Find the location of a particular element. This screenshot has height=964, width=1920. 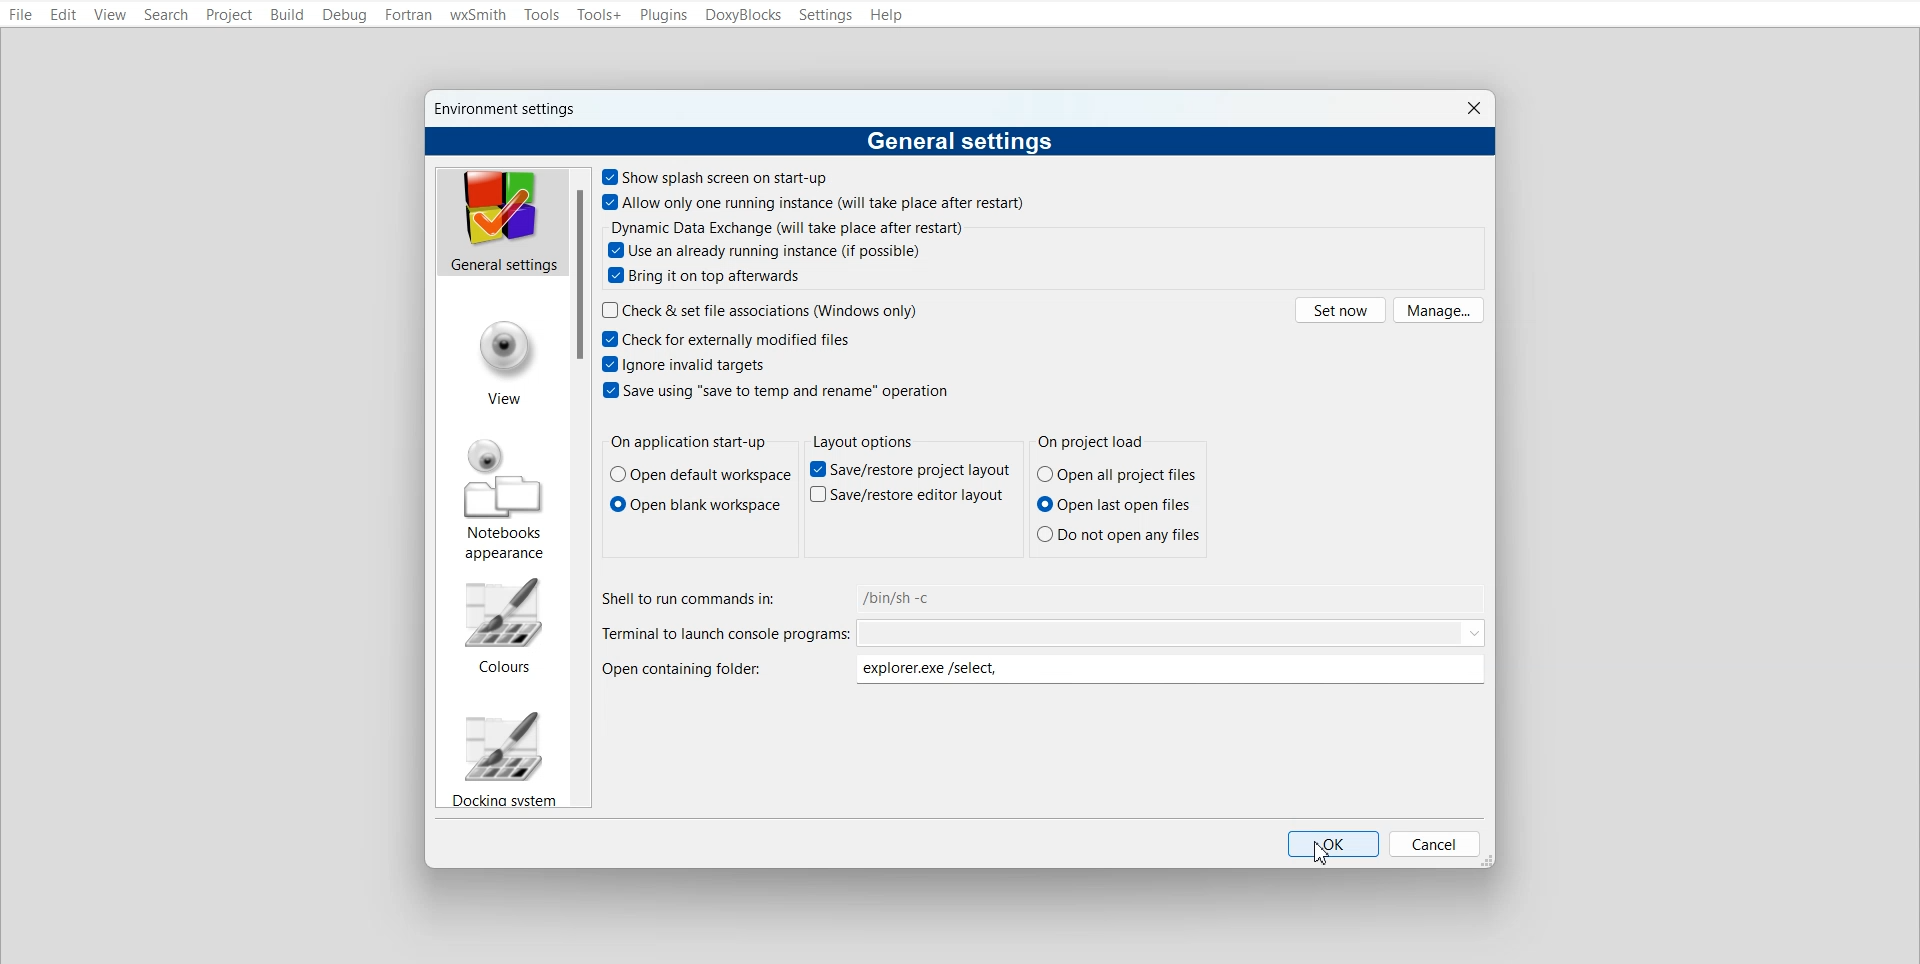

DoxyBlocks is located at coordinates (744, 15).